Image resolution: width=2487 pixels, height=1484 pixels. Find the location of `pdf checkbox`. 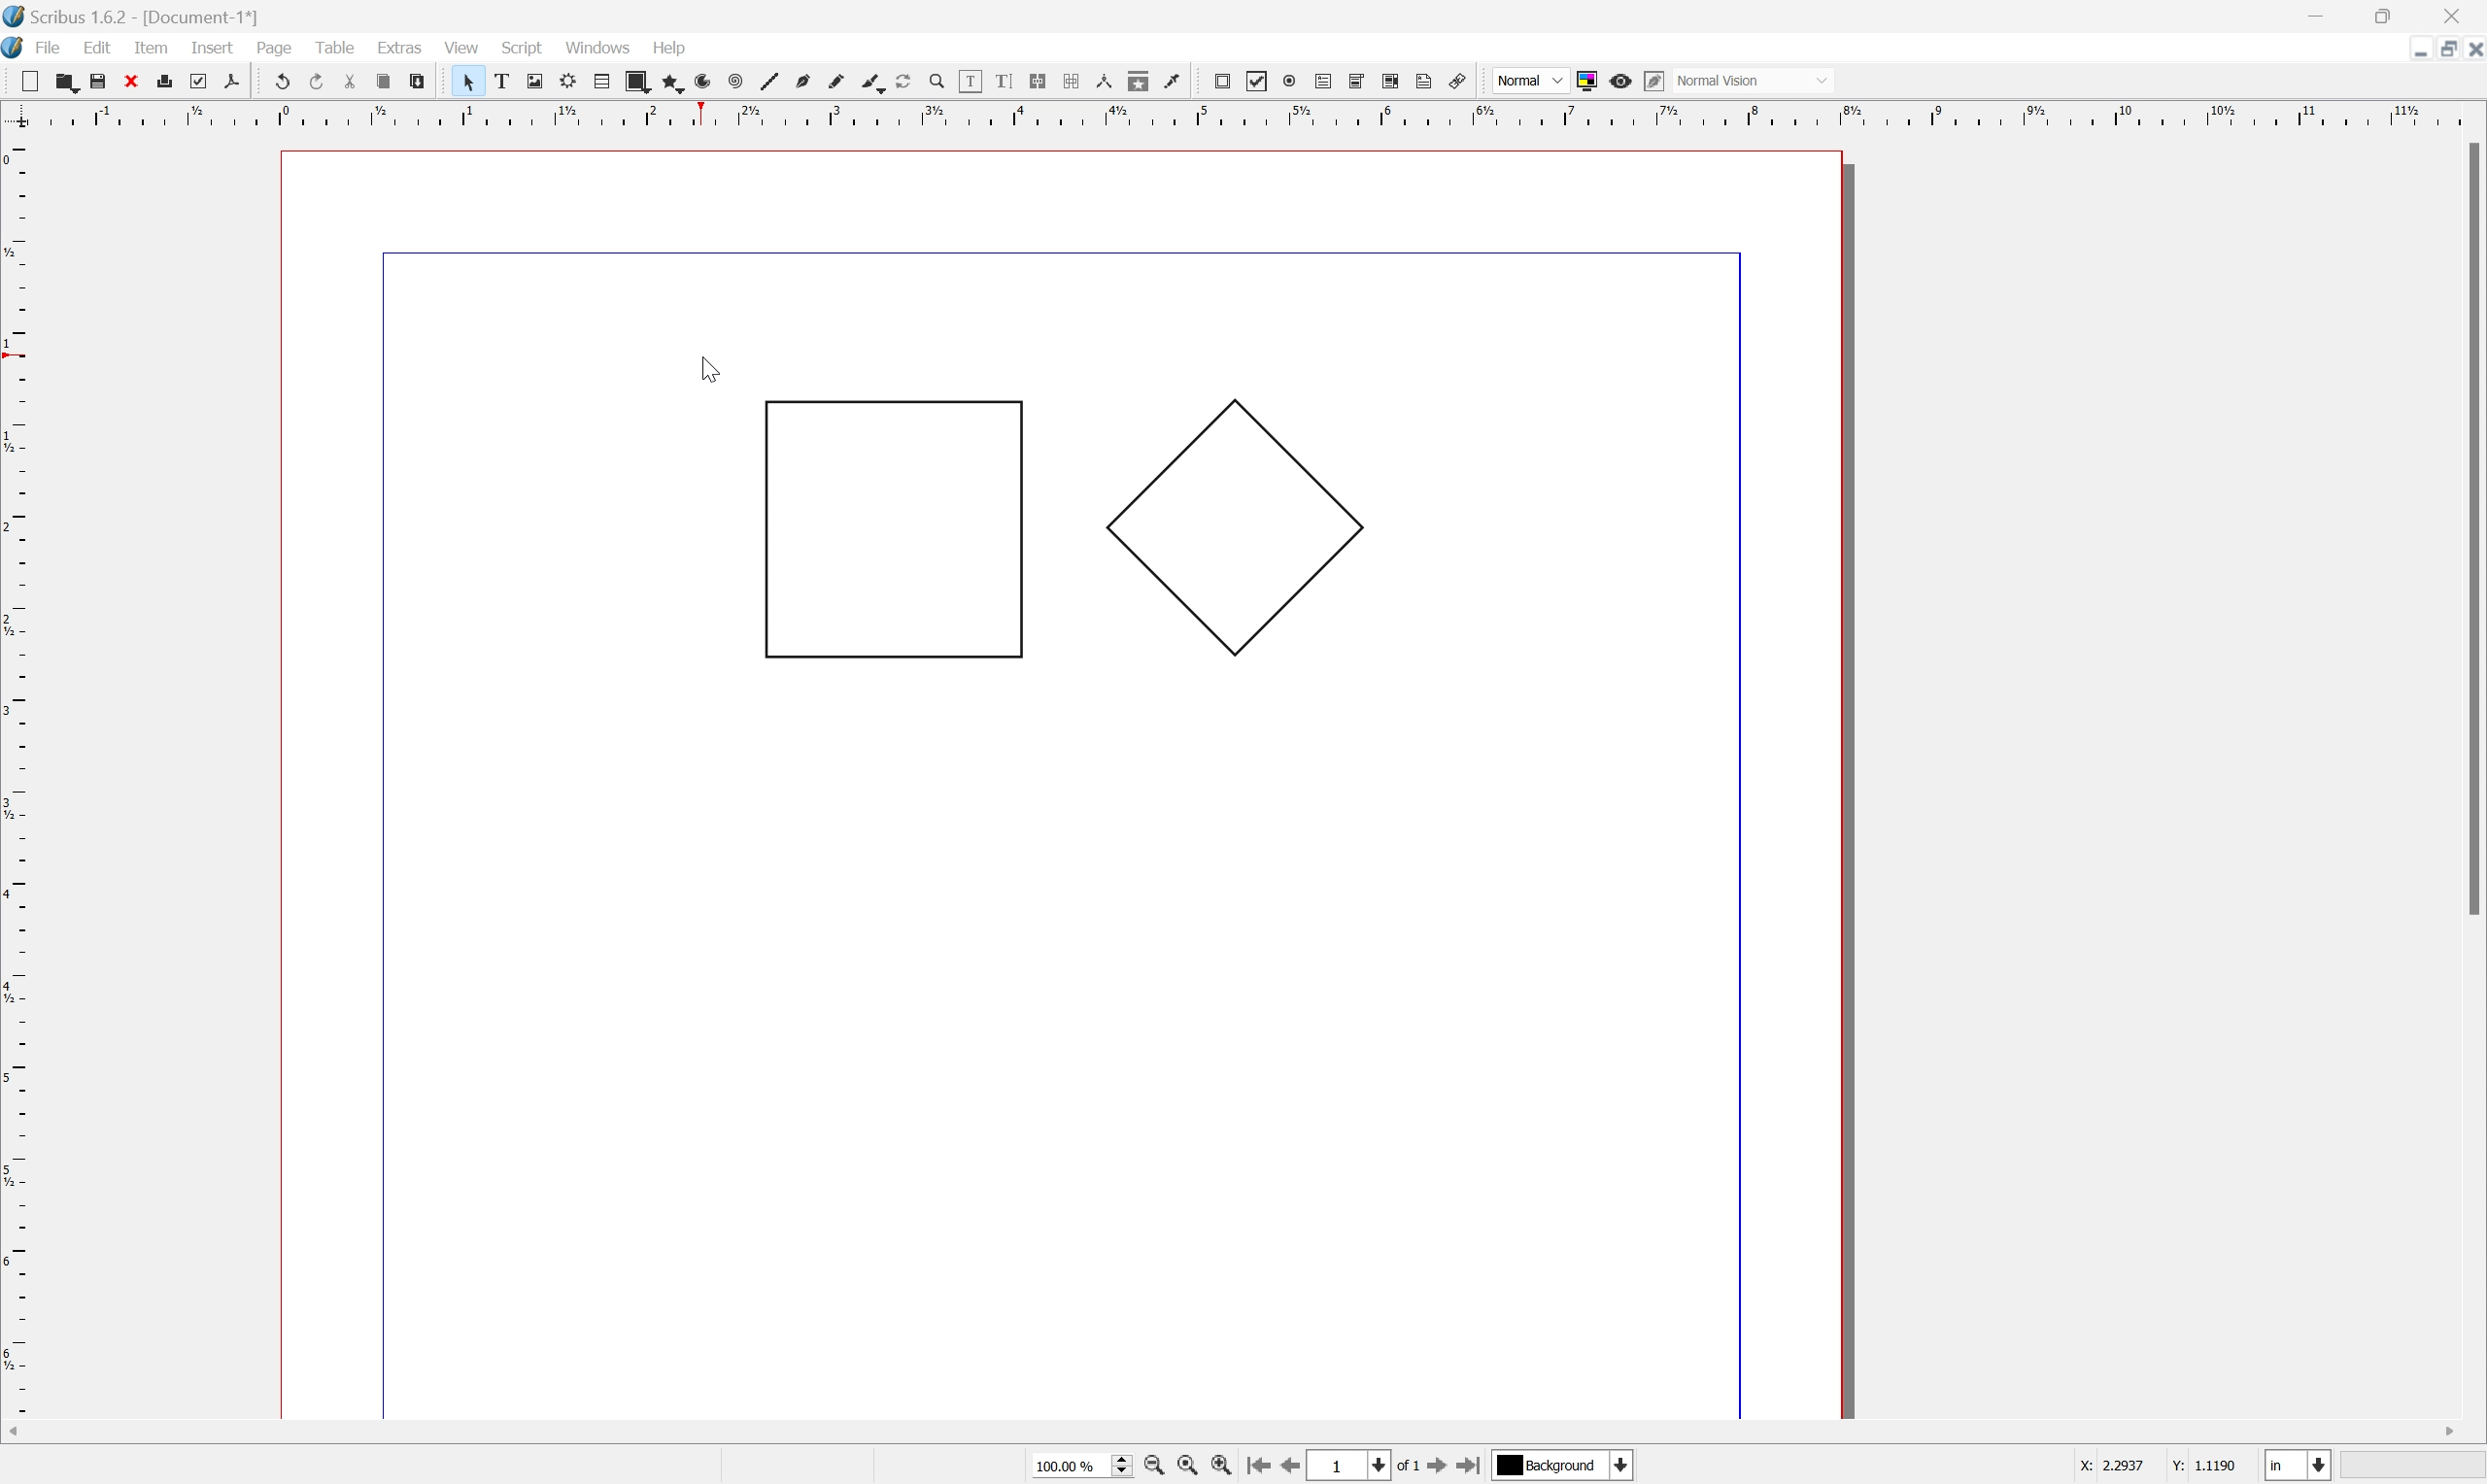

pdf checkbox is located at coordinates (1255, 81).